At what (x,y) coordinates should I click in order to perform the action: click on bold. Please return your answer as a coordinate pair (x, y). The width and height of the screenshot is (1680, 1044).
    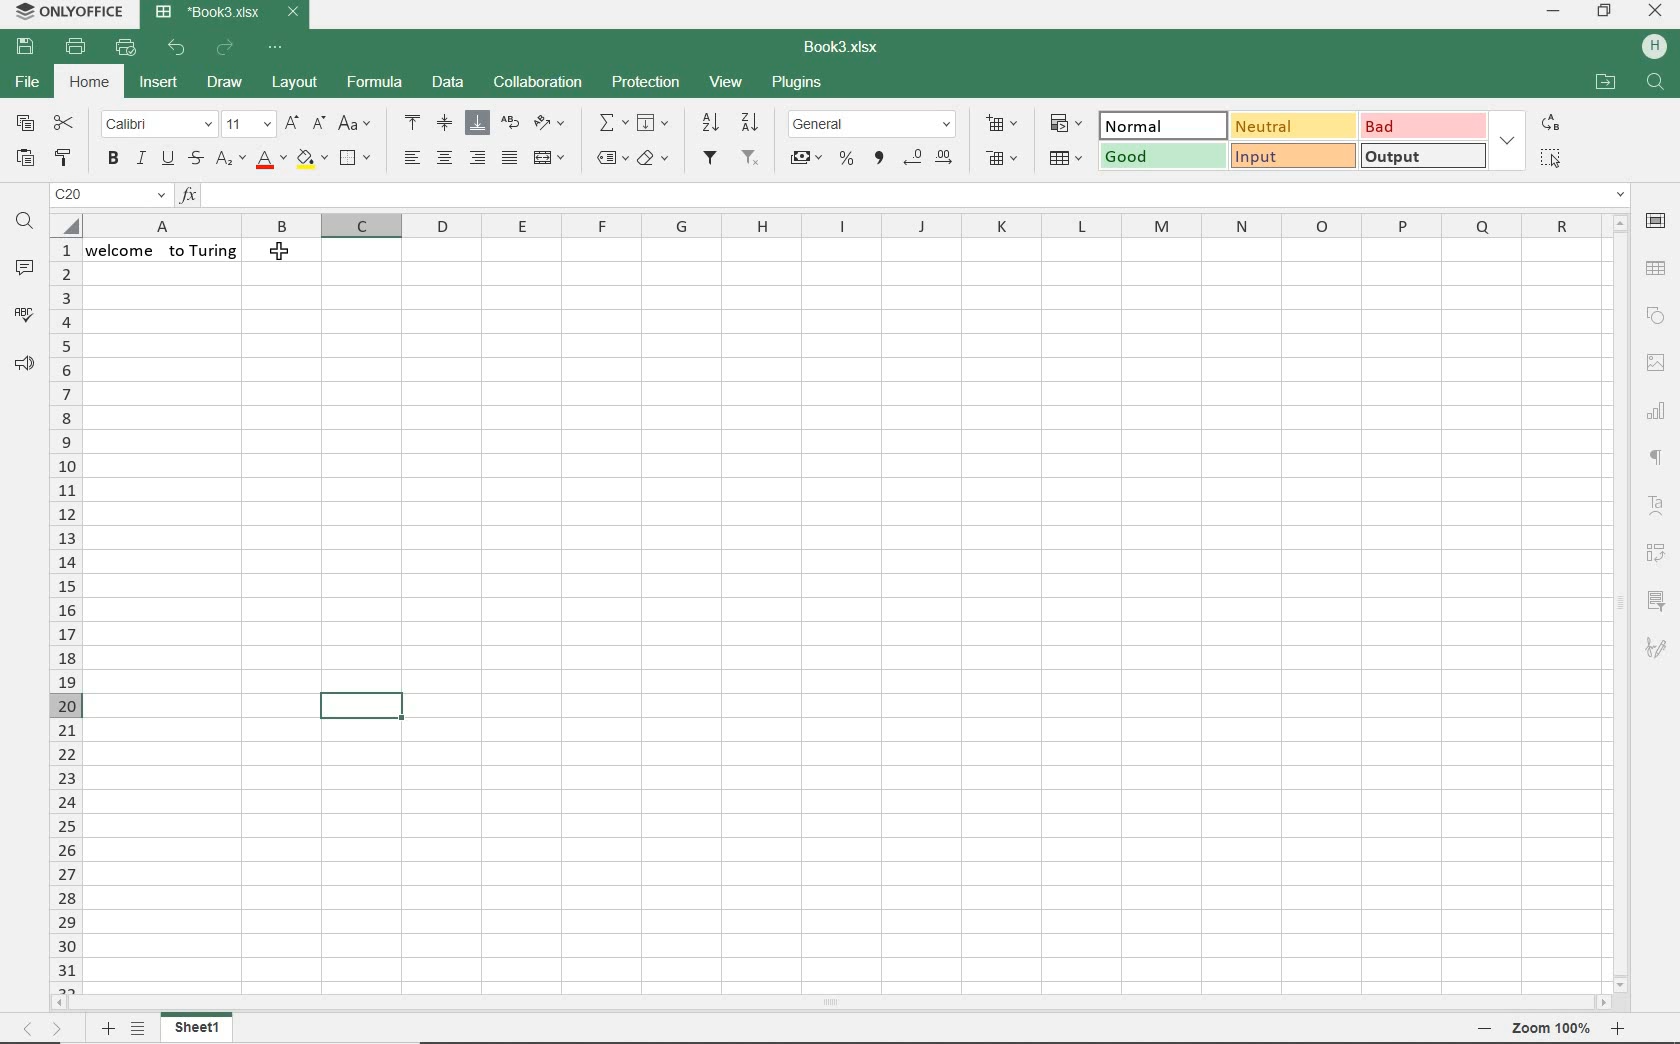
    Looking at the image, I should click on (114, 160).